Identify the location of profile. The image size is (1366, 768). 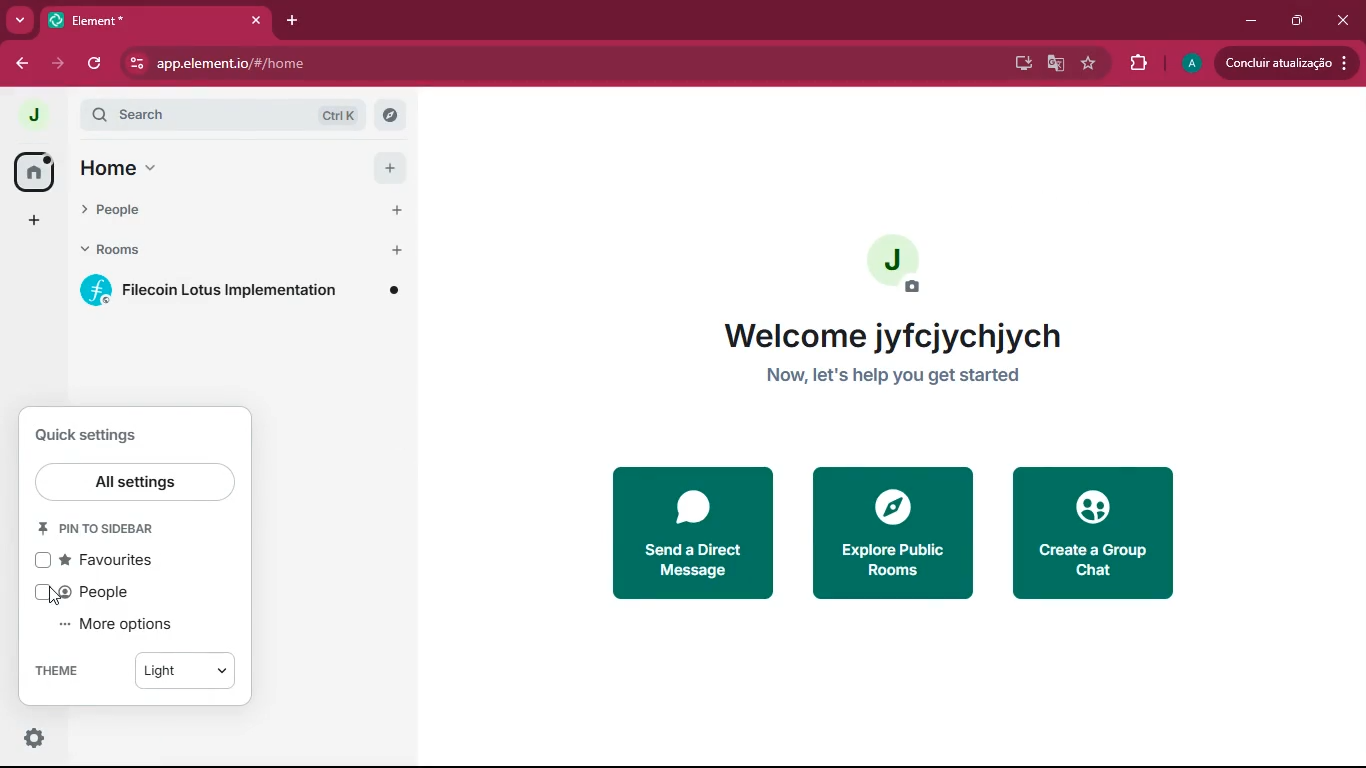
(1191, 65).